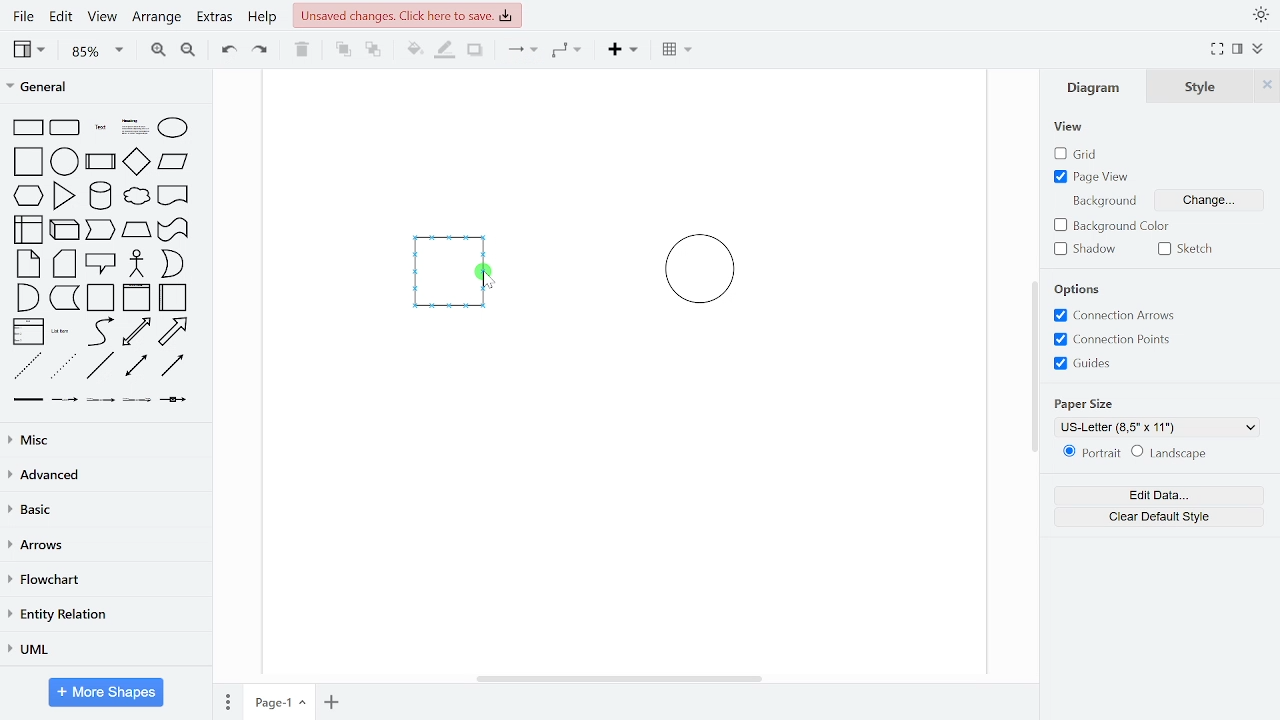 The width and height of the screenshot is (1280, 720). What do you see at coordinates (61, 331) in the screenshot?
I see `list item` at bounding box center [61, 331].